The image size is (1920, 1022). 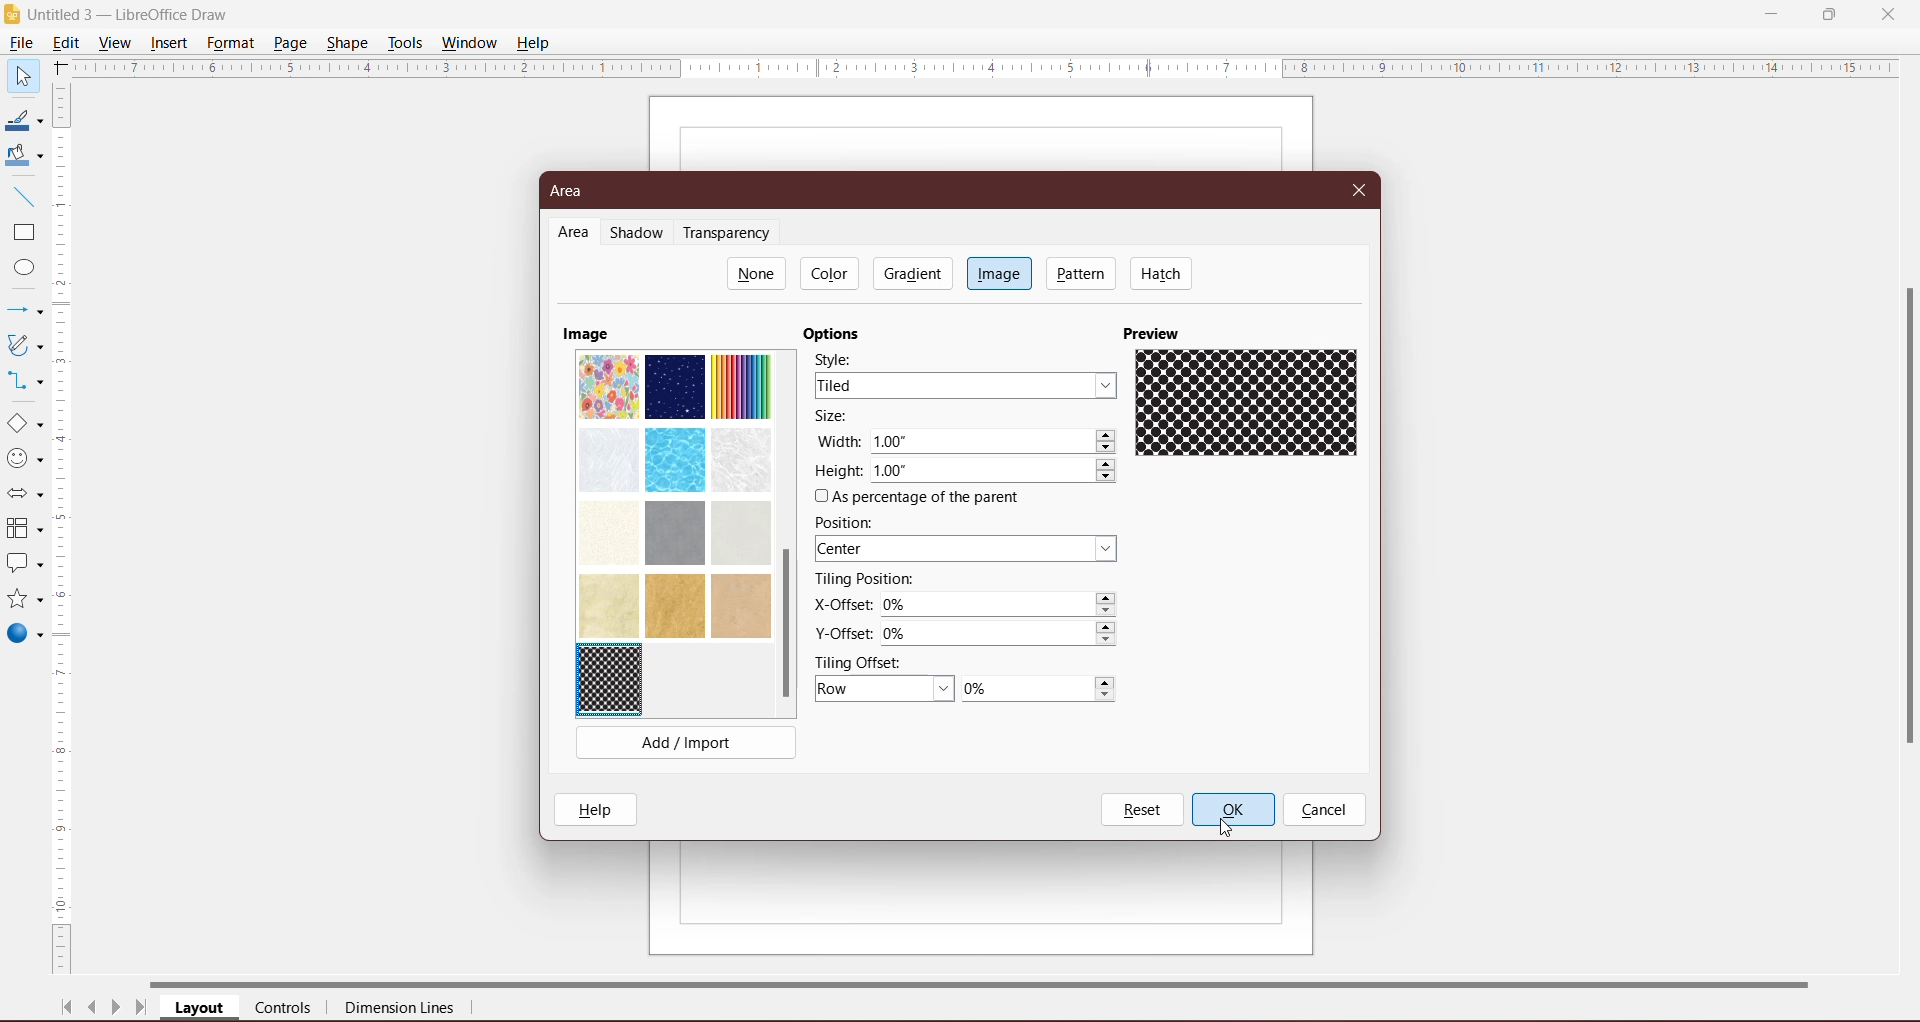 What do you see at coordinates (674, 493) in the screenshot?
I see `More Texture/images available` at bounding box center [674, 493].